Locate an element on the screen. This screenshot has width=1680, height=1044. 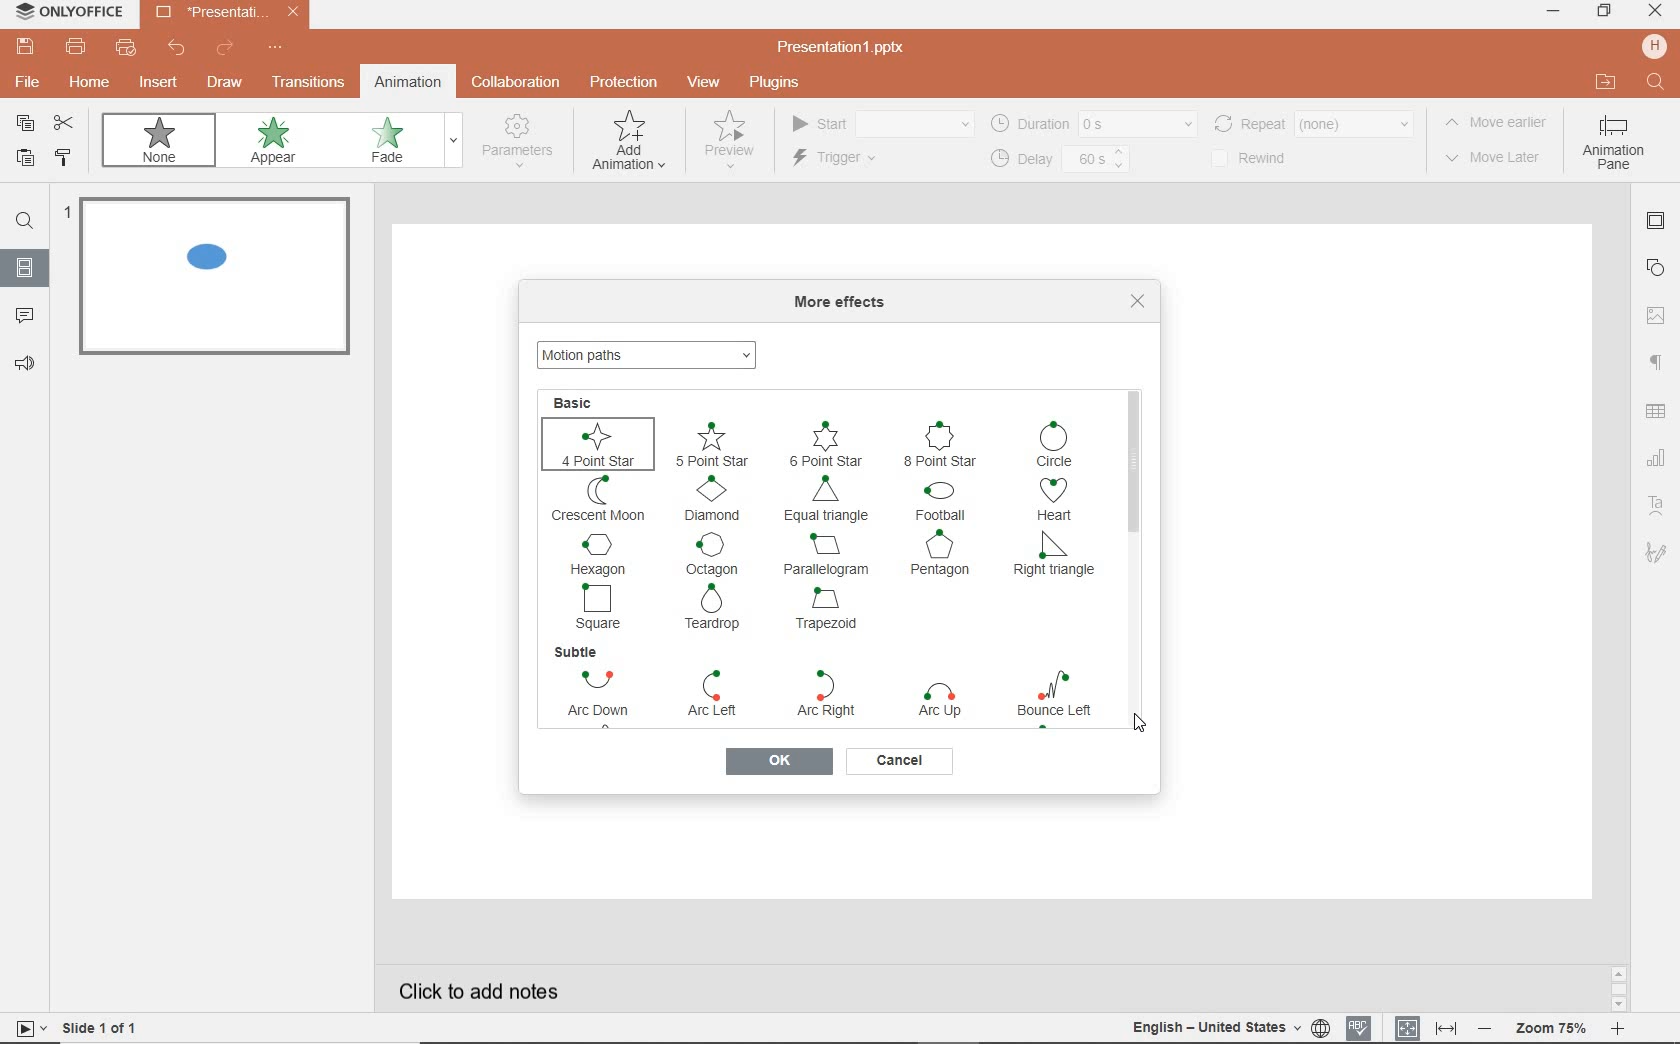
undo is located at coordinates (178, 51).